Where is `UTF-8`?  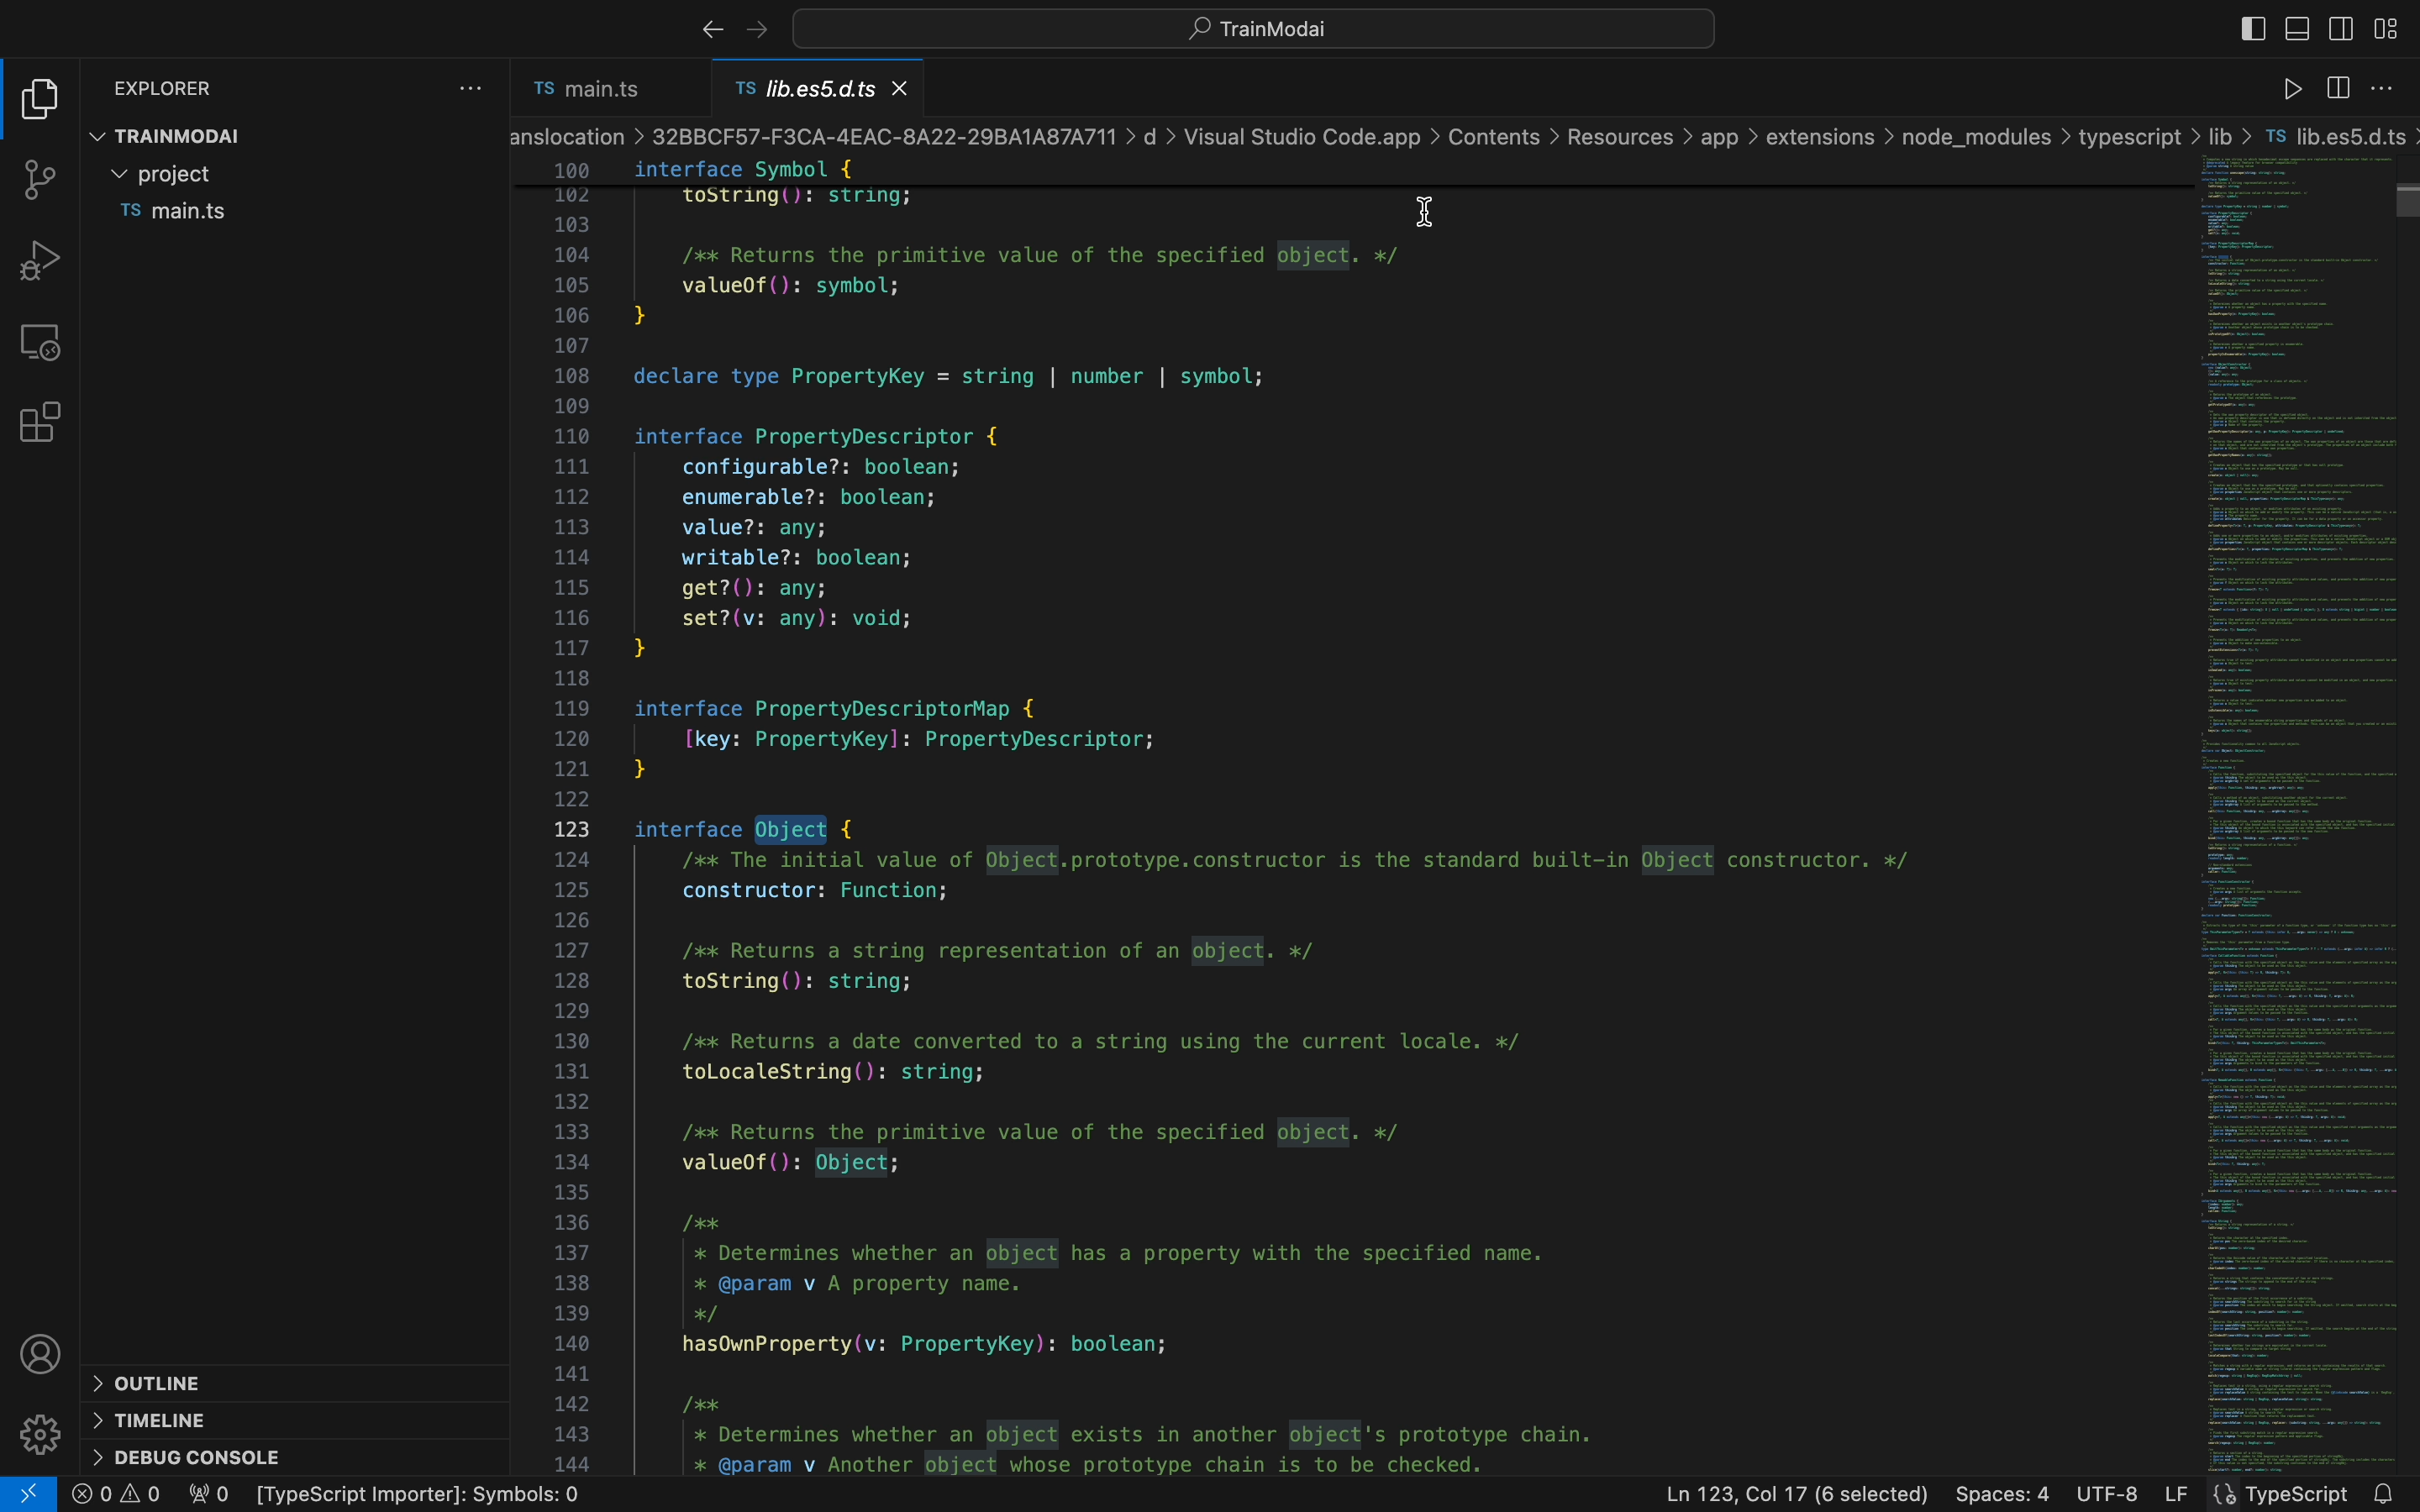 UTF-8 is located at coordinates (2110, 1493).